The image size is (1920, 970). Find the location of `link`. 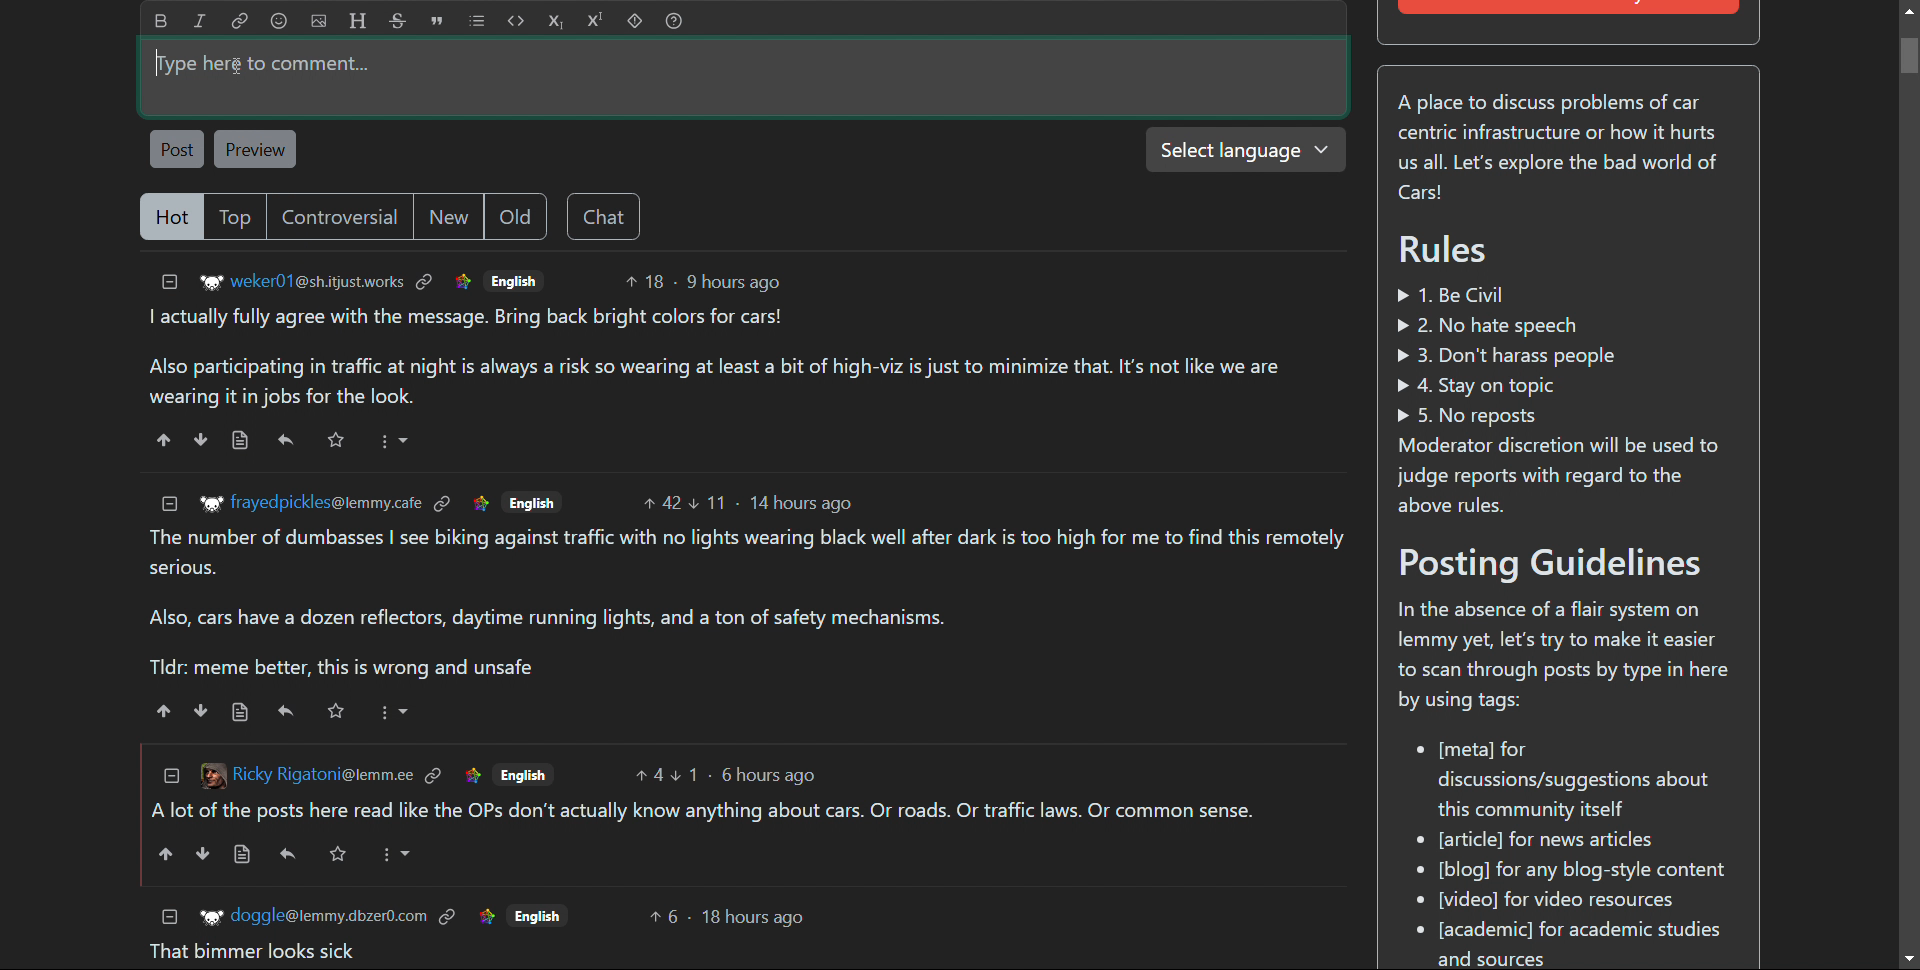

link is located at coordinates (480, 502).